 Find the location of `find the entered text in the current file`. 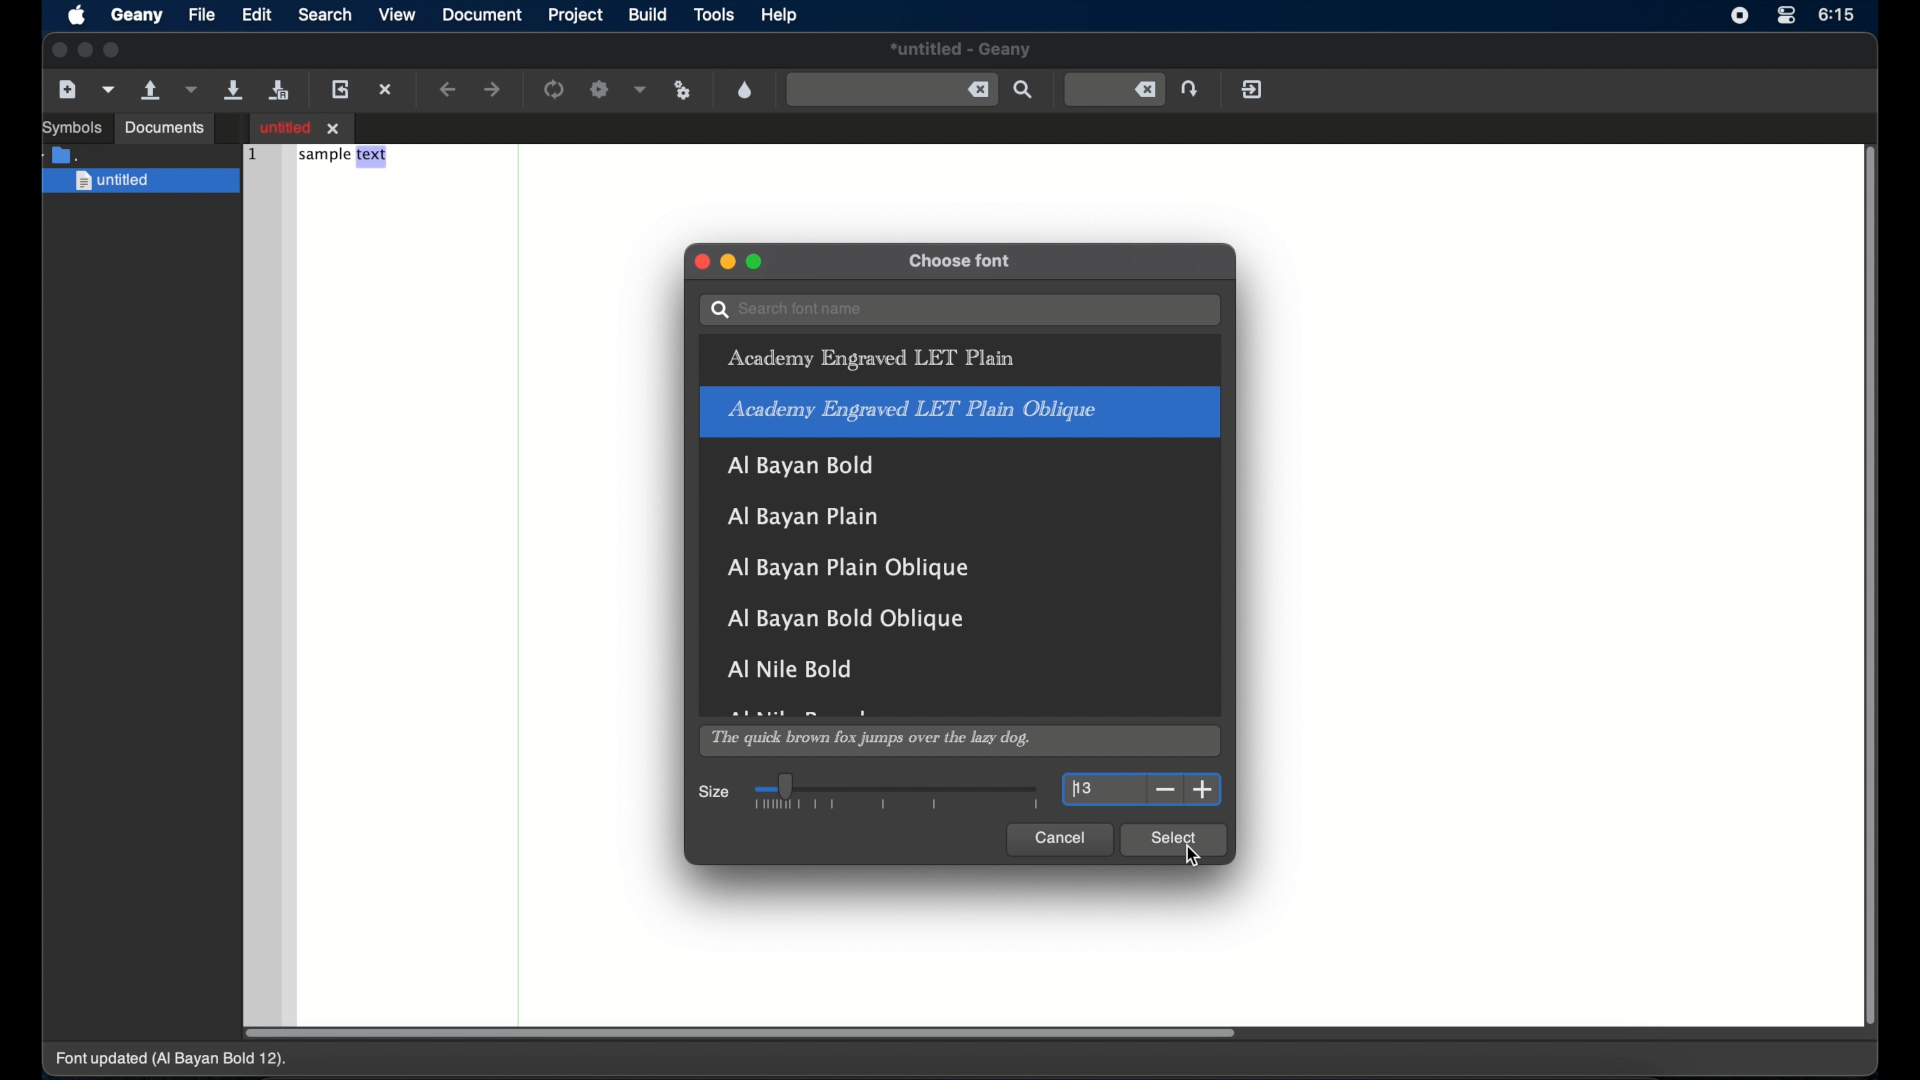

find the entered text in the current file is located at coordinates (1025, 90).